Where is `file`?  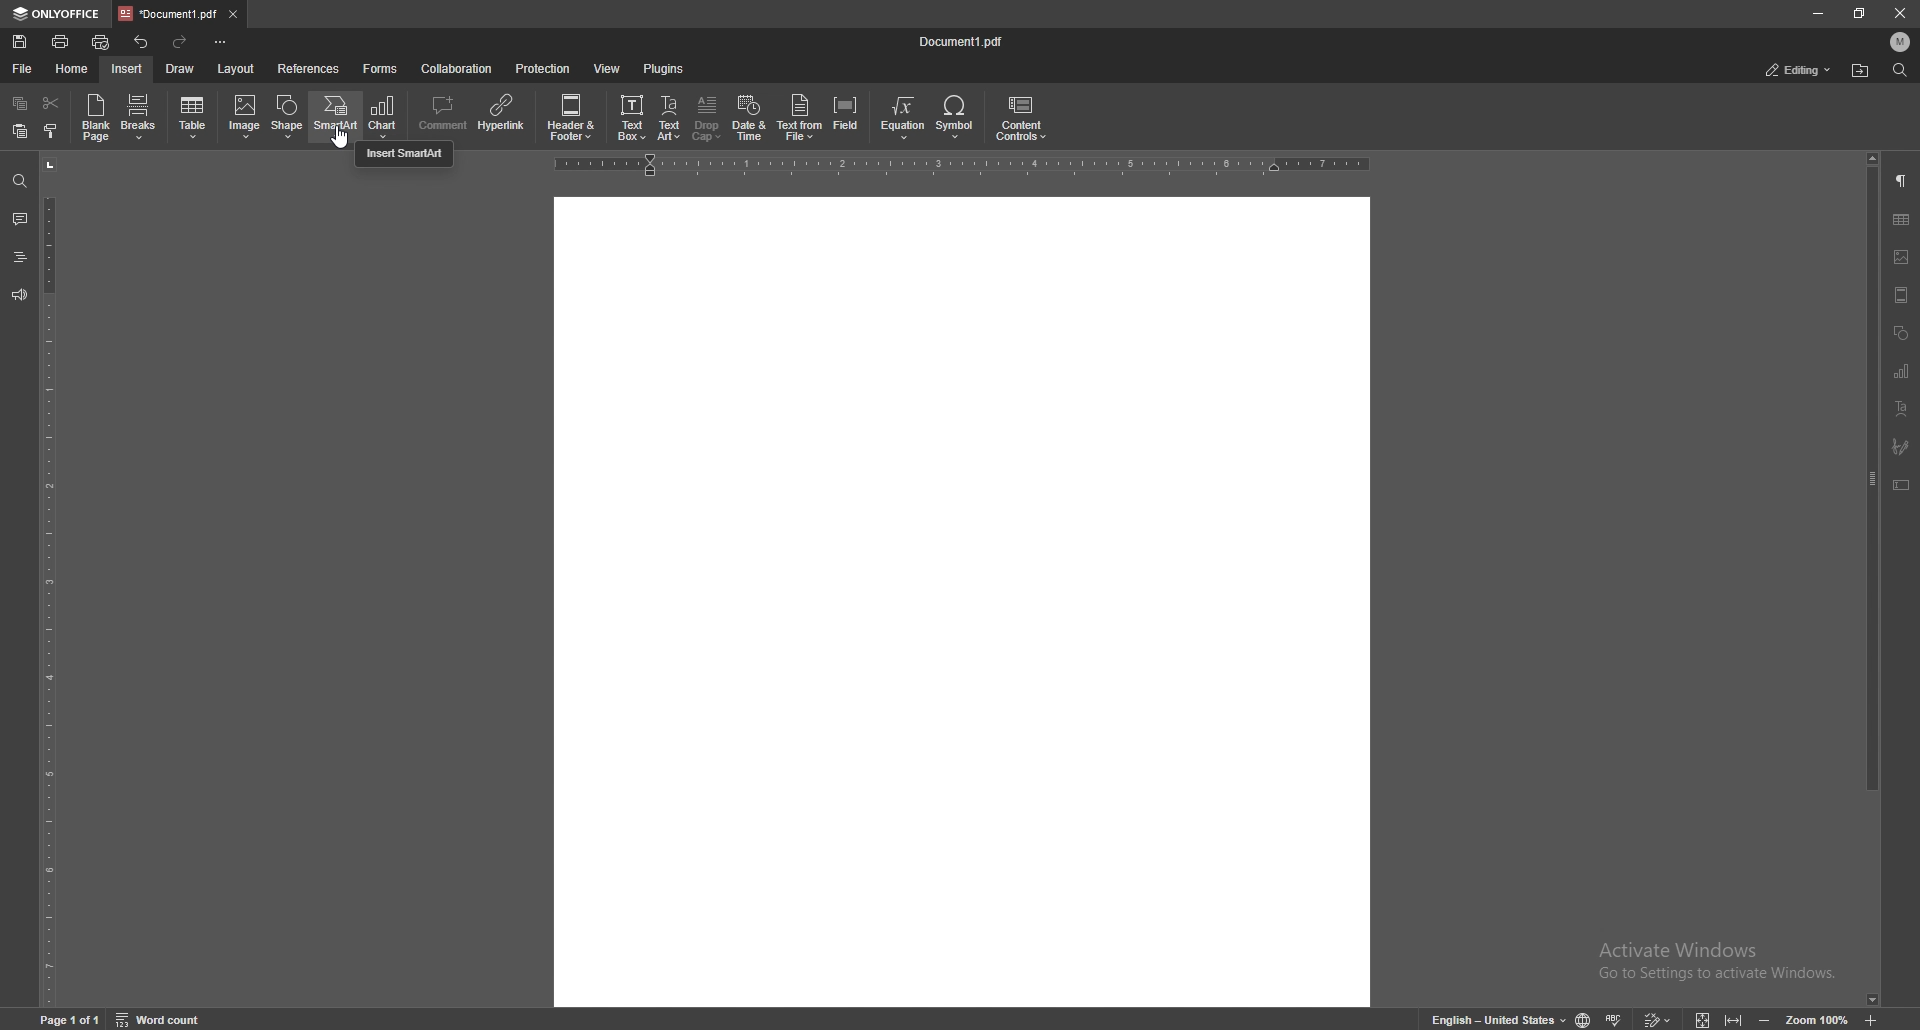 file is located at coordinates (26, 68).